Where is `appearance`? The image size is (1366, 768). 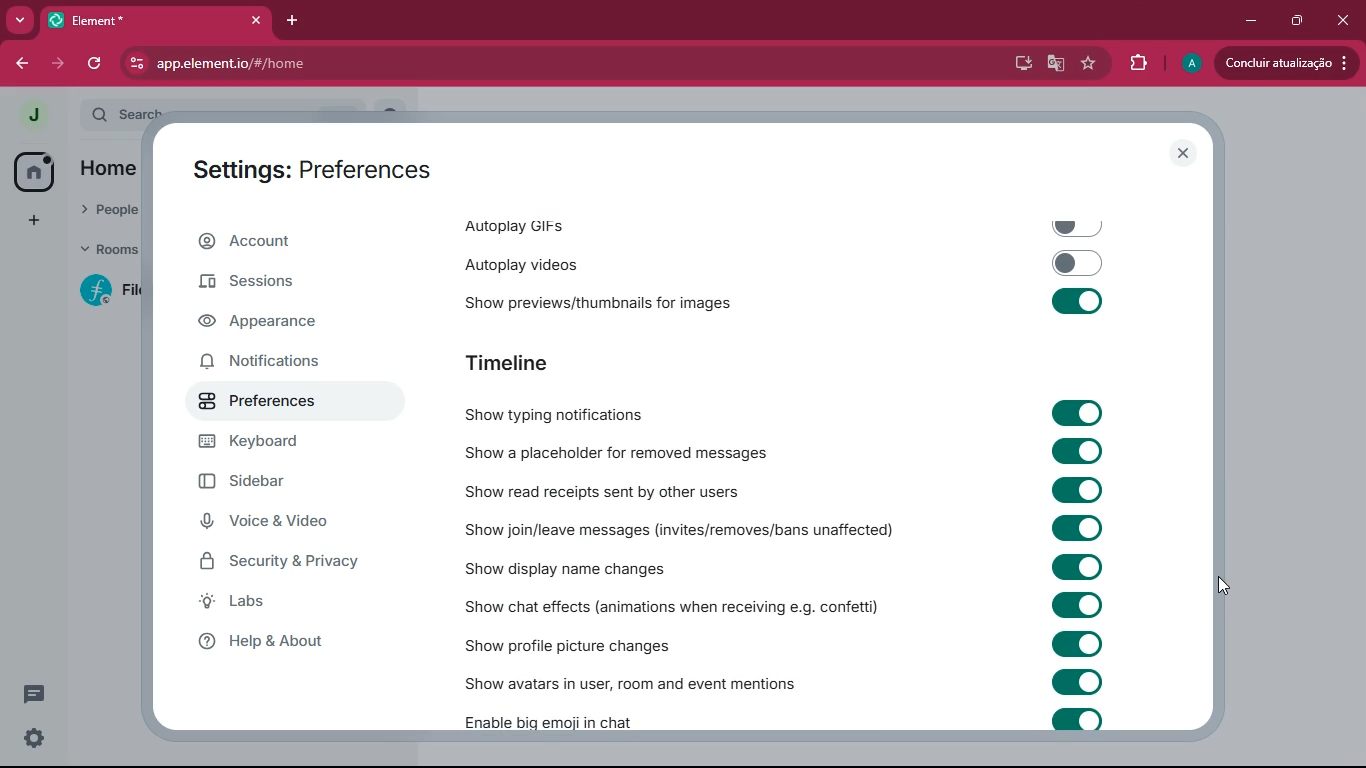 appearance is located at coordinates (275, 325).